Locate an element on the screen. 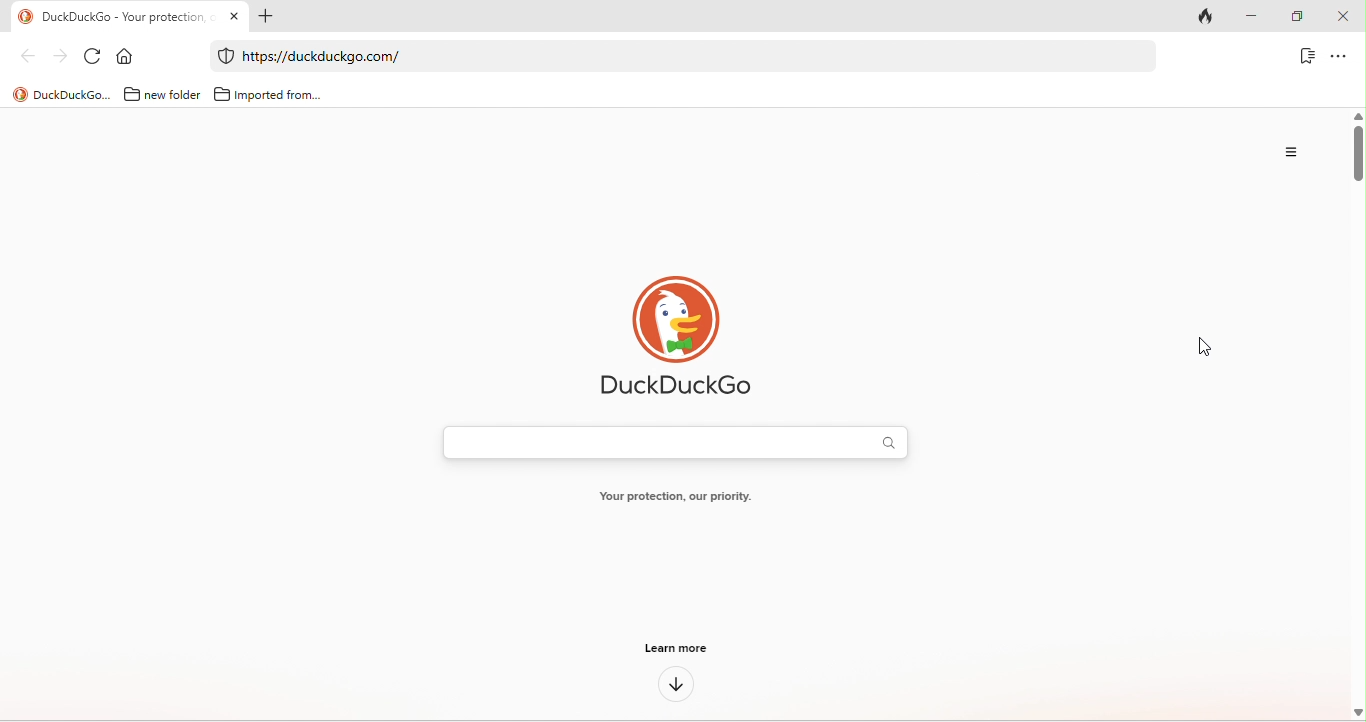 The height and width of the screenshot is (722, 1366). back is located at coordinates (22, 59).